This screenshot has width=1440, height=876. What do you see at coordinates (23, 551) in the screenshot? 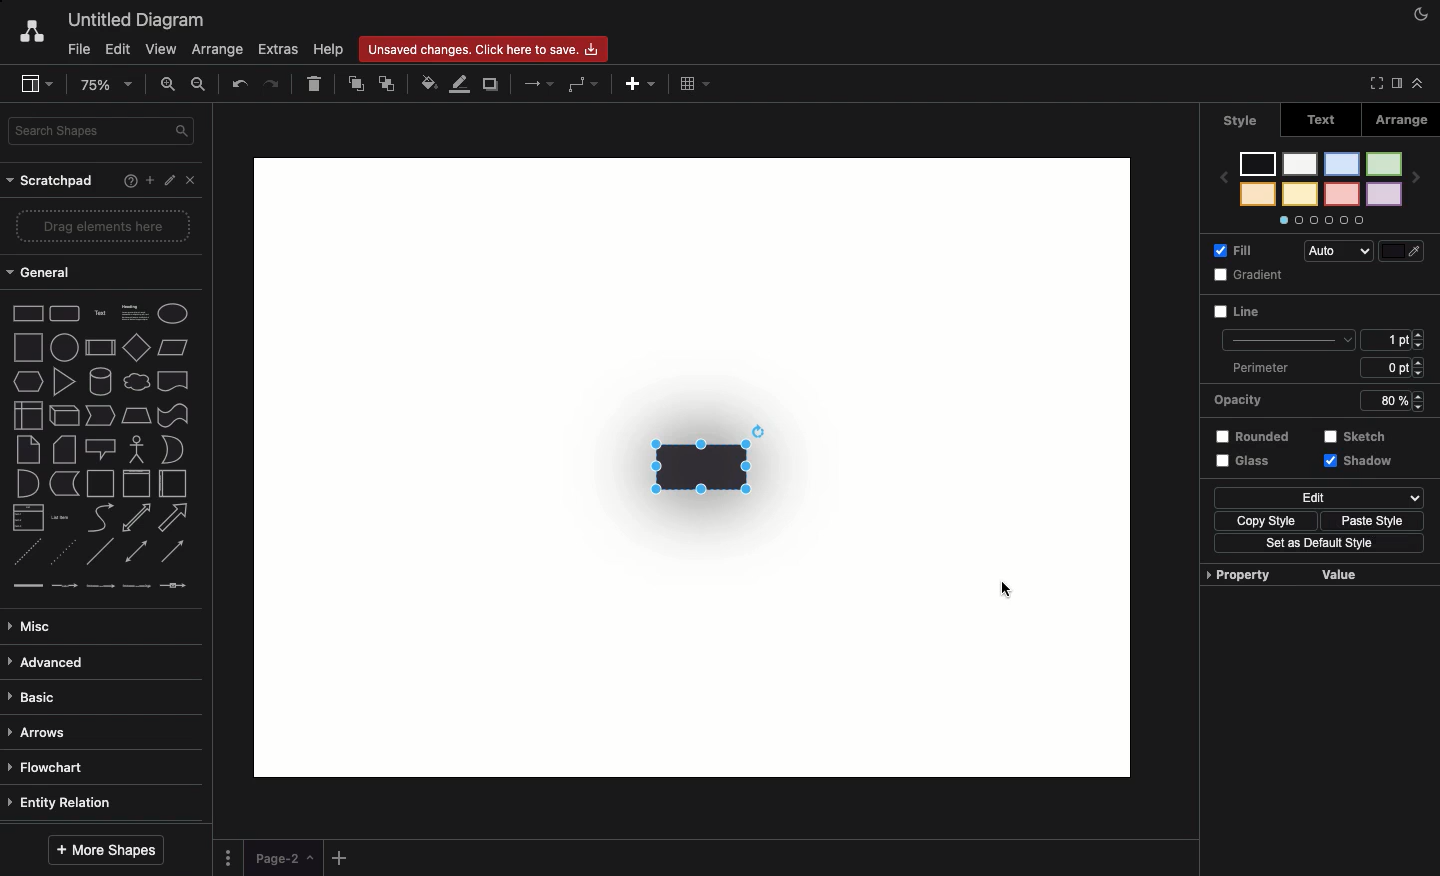
I see `dashed line` at bounding box center [23, 551].